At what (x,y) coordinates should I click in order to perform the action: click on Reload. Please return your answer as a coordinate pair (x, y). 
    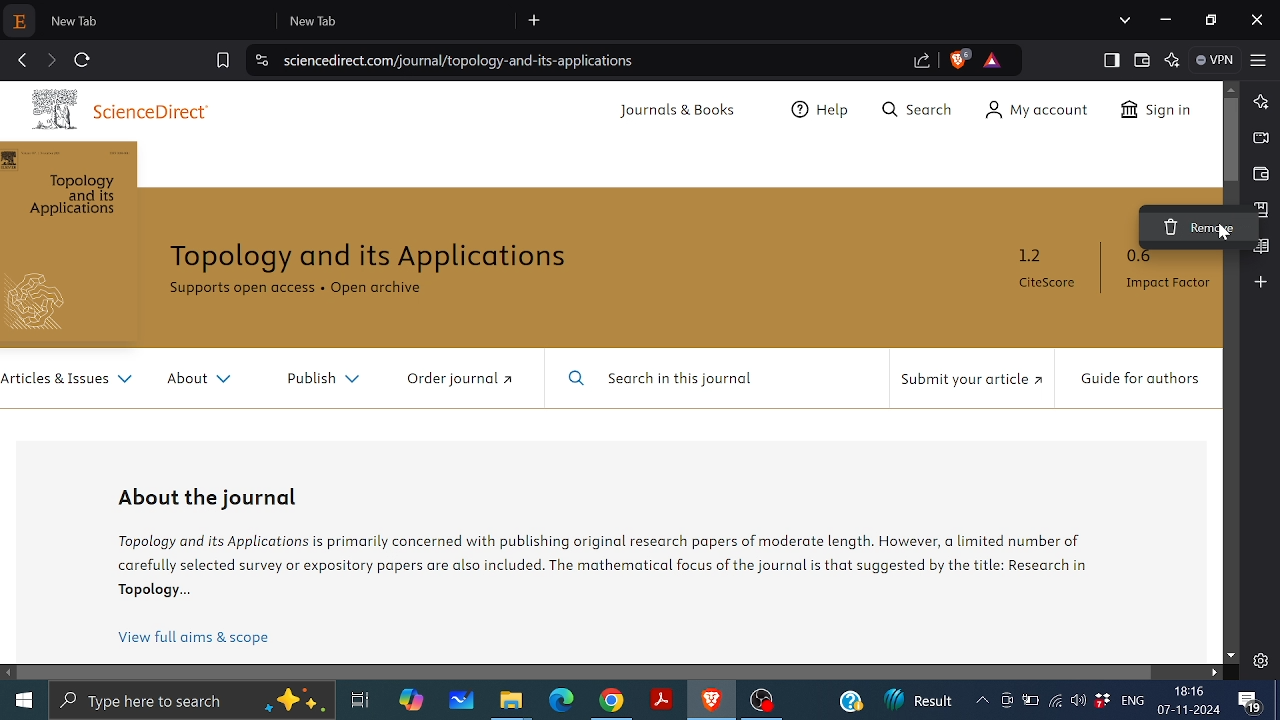
    Looking at the image, I should click on (84, 58).